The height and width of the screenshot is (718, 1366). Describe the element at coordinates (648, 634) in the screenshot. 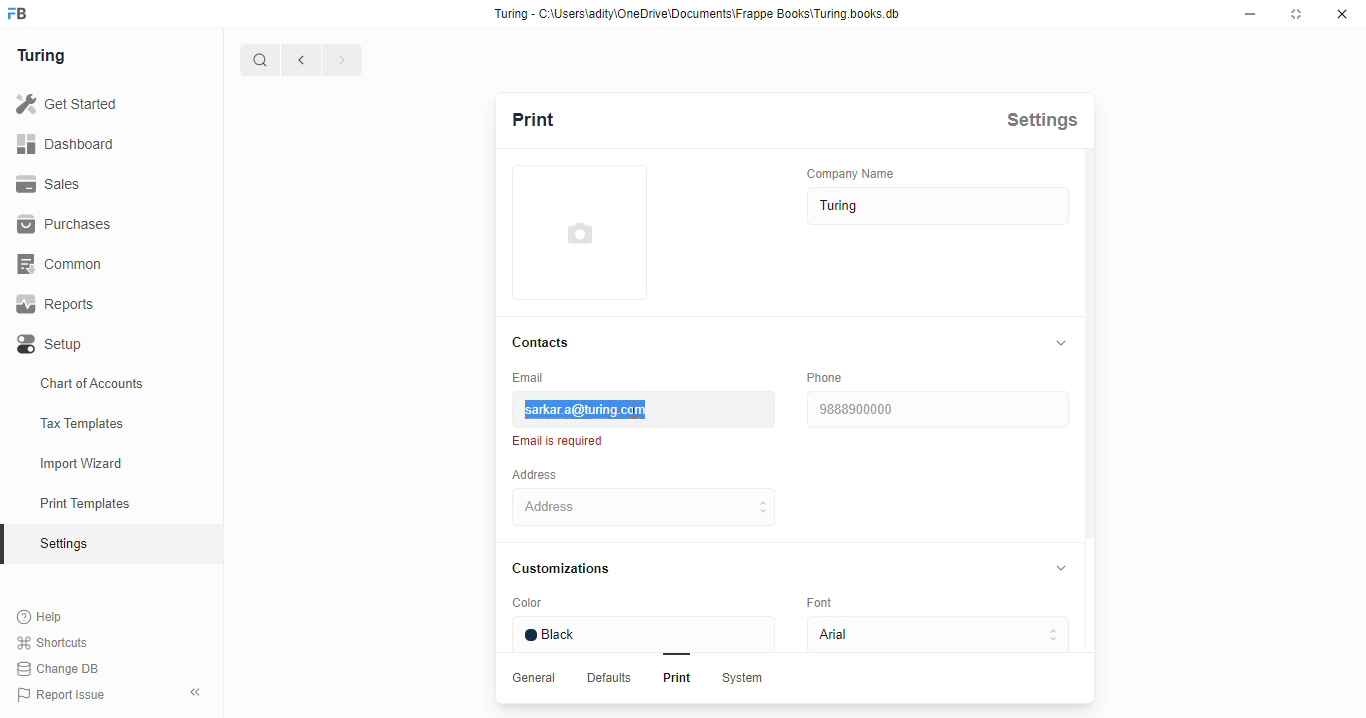

I see `Black` at that location.